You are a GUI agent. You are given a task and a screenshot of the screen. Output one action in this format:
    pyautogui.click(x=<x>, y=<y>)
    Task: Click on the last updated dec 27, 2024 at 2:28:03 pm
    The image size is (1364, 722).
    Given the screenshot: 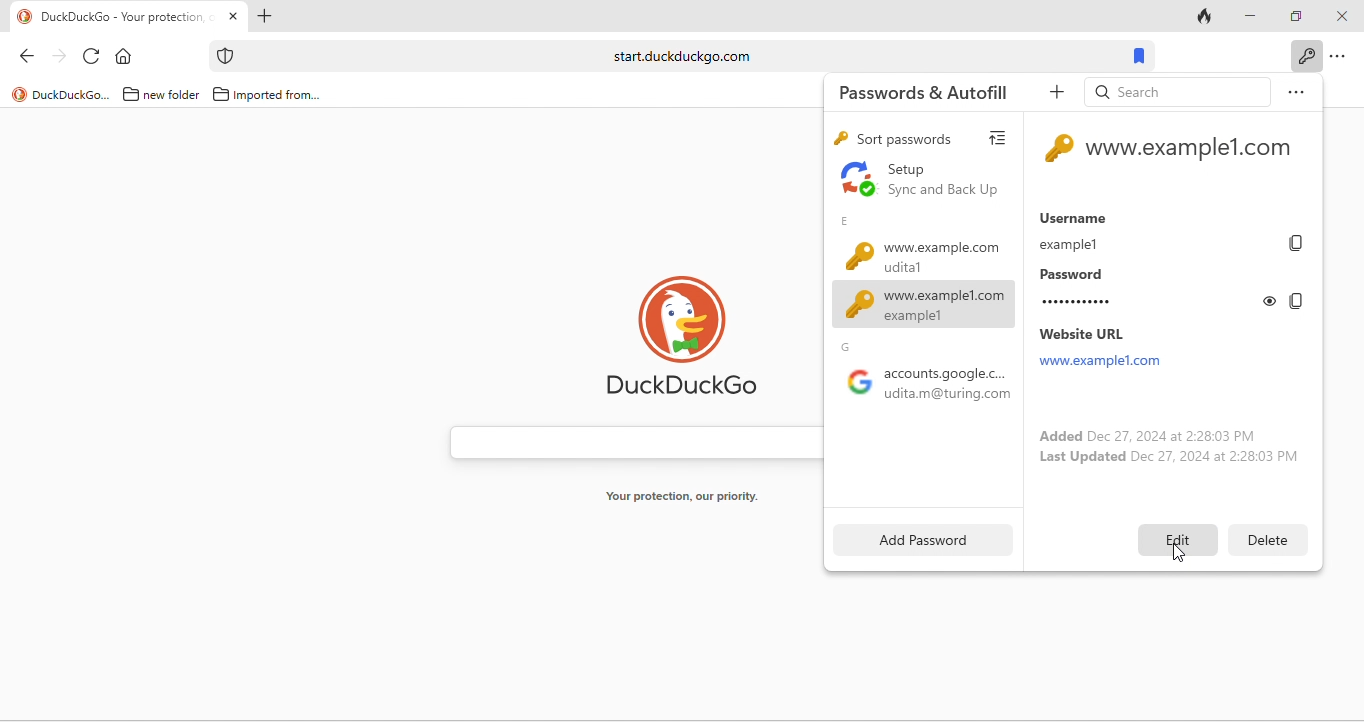 What is the action you would take?
    pyautogui.click(x=1162, y=457)
    